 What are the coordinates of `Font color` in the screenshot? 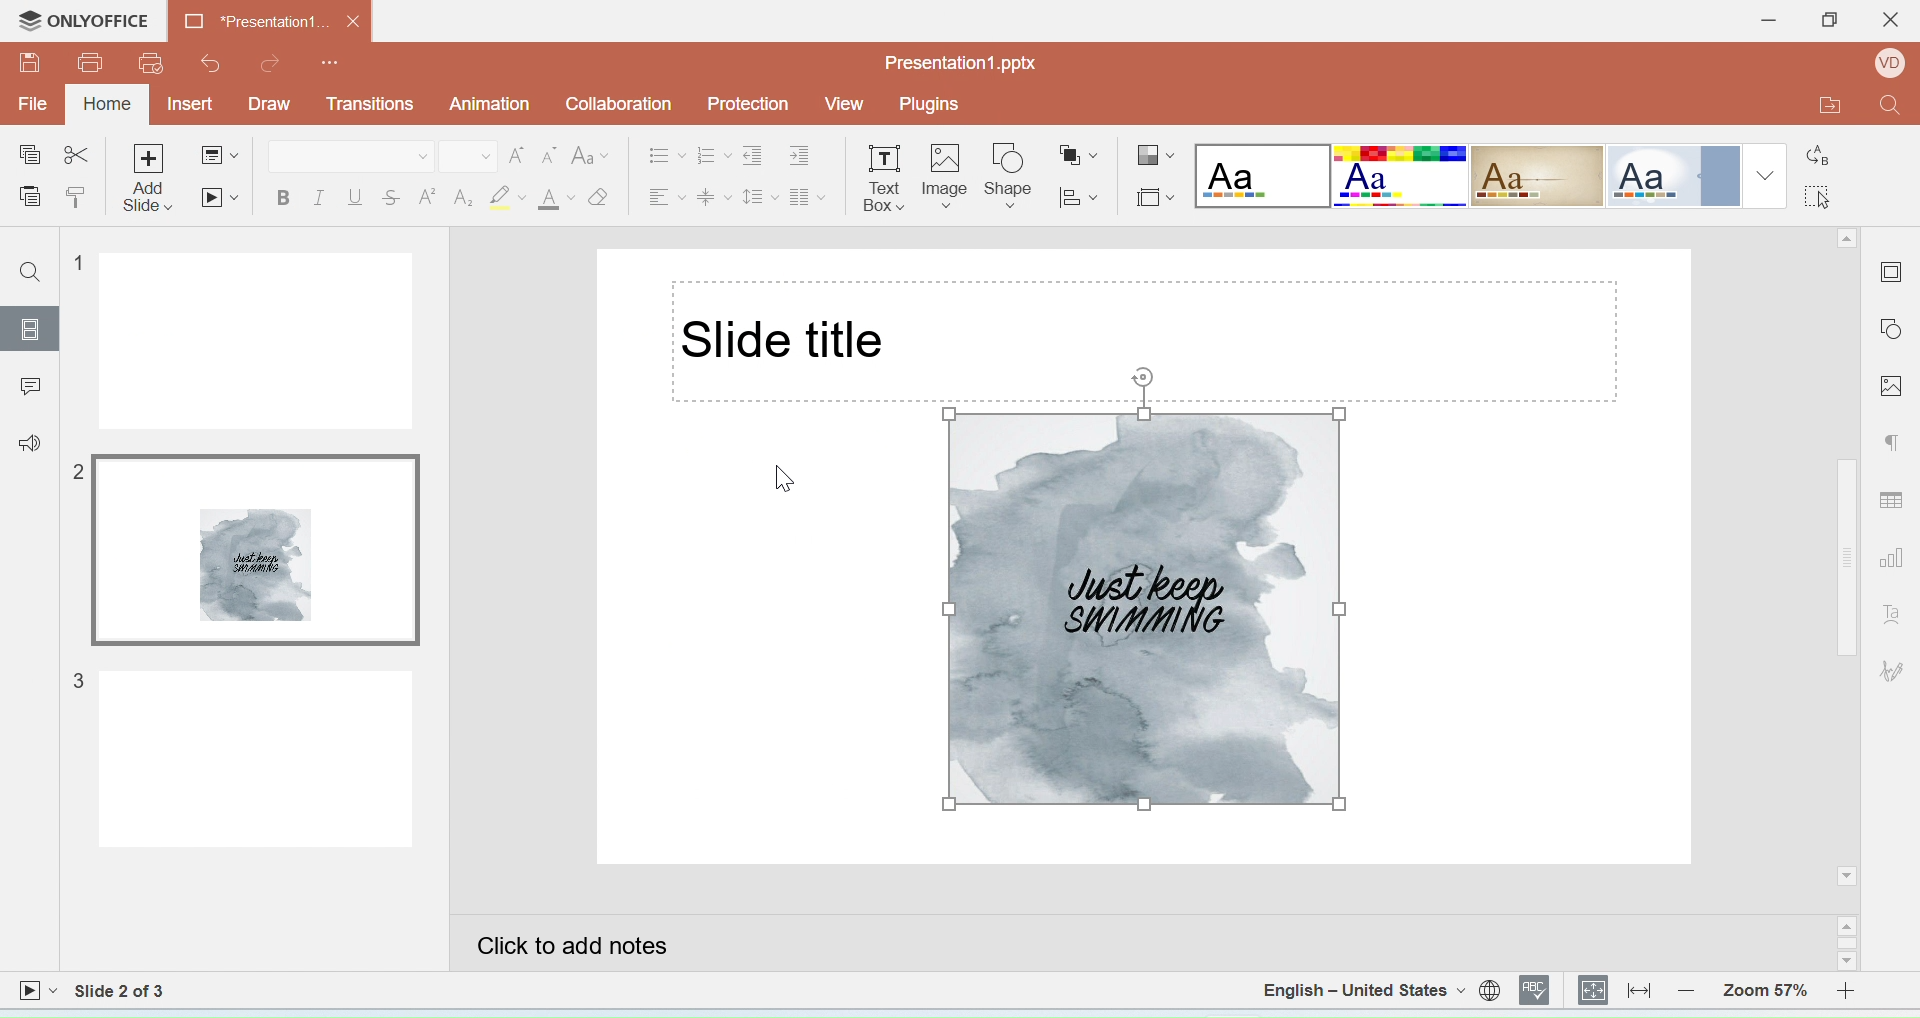 It's located at (557, 199).